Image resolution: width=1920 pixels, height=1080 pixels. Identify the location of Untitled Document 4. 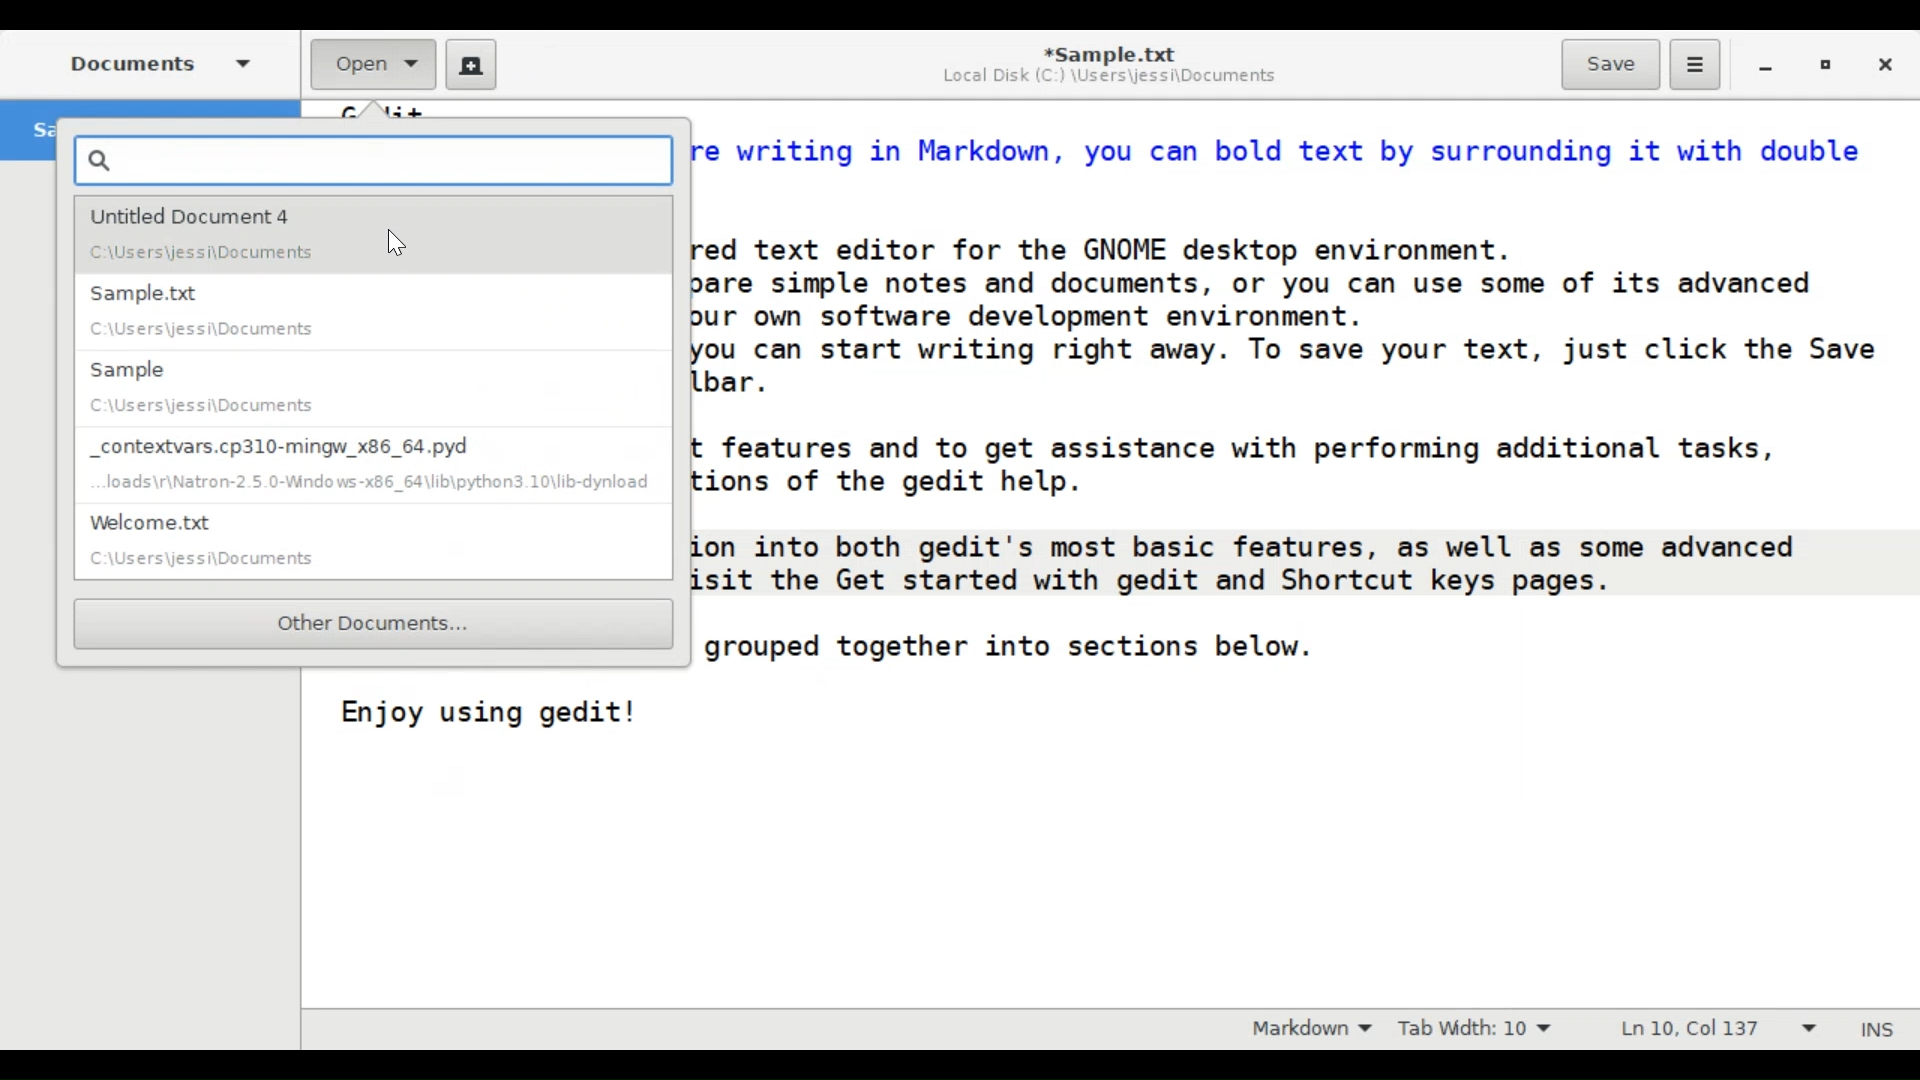
(374, 233).